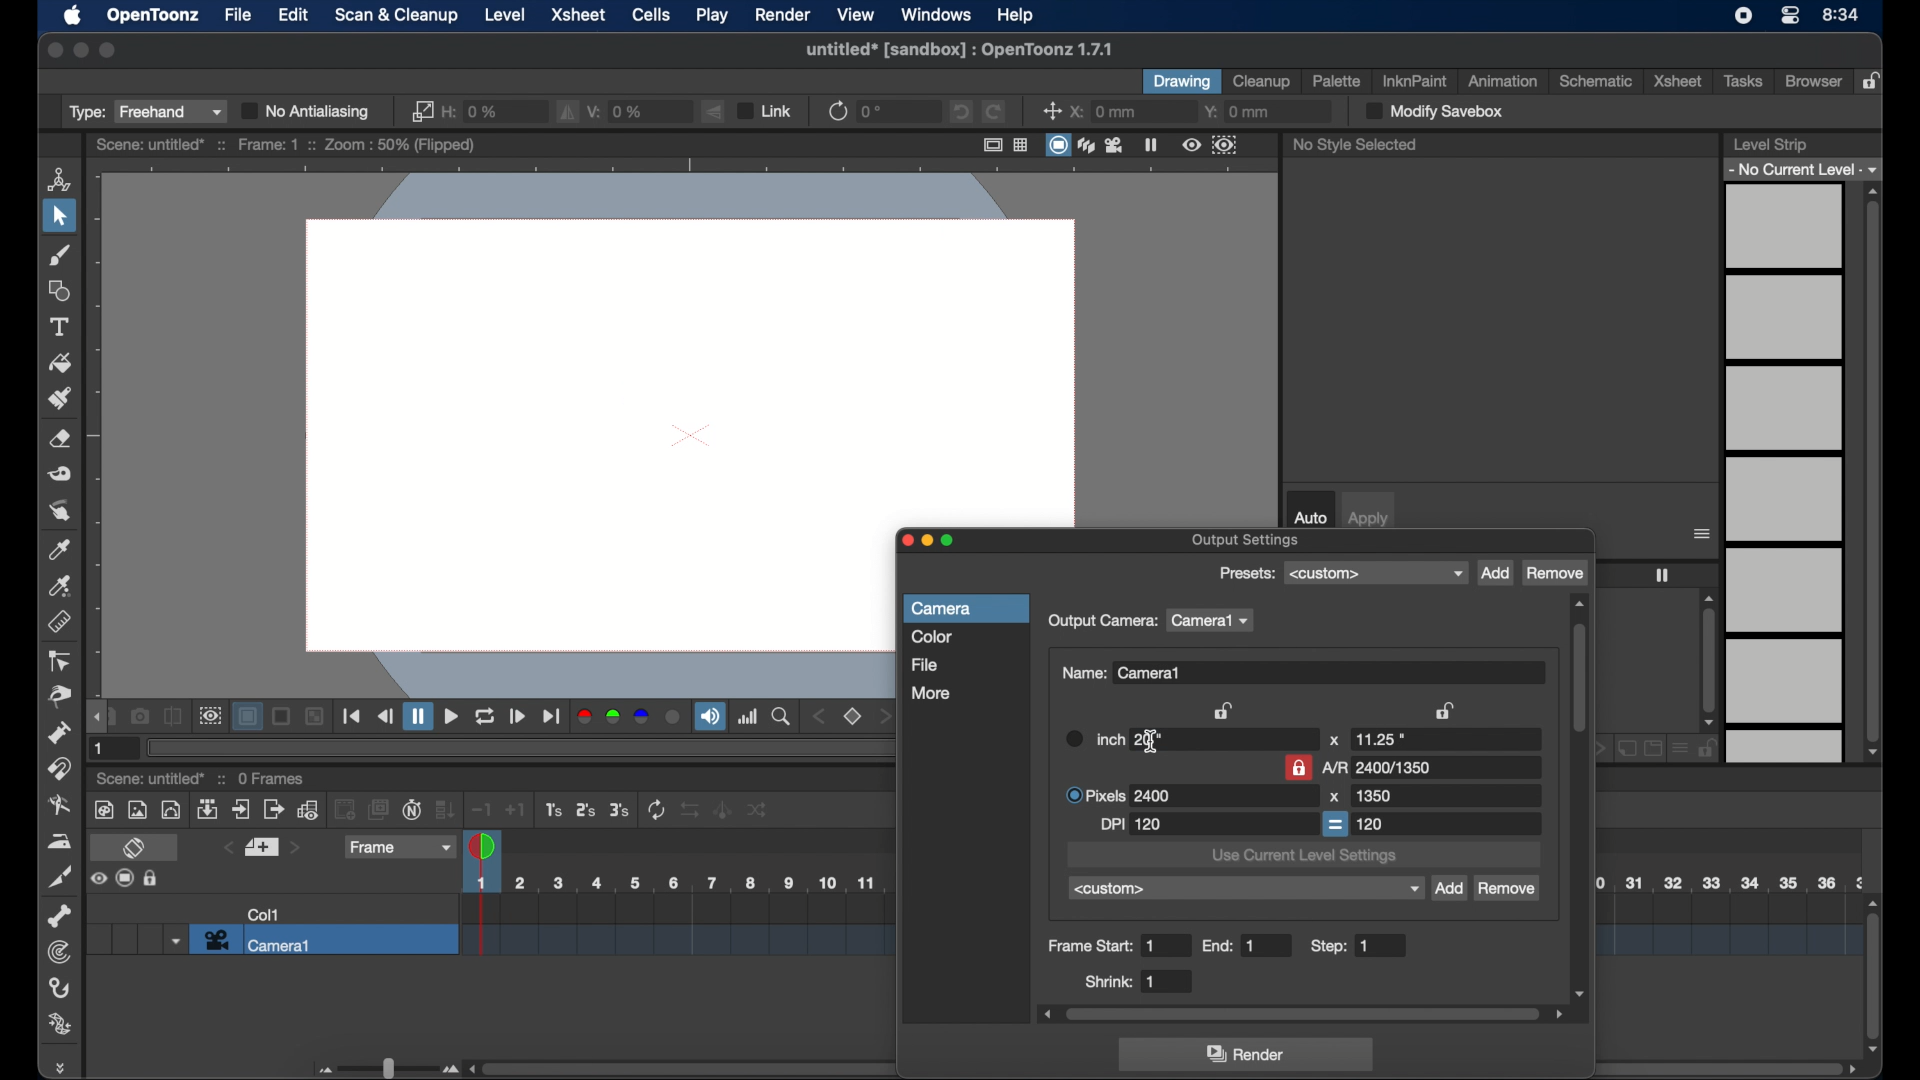  Describe the element at coordinates (1015, 16) in the screenshot. I see `help` at that location.